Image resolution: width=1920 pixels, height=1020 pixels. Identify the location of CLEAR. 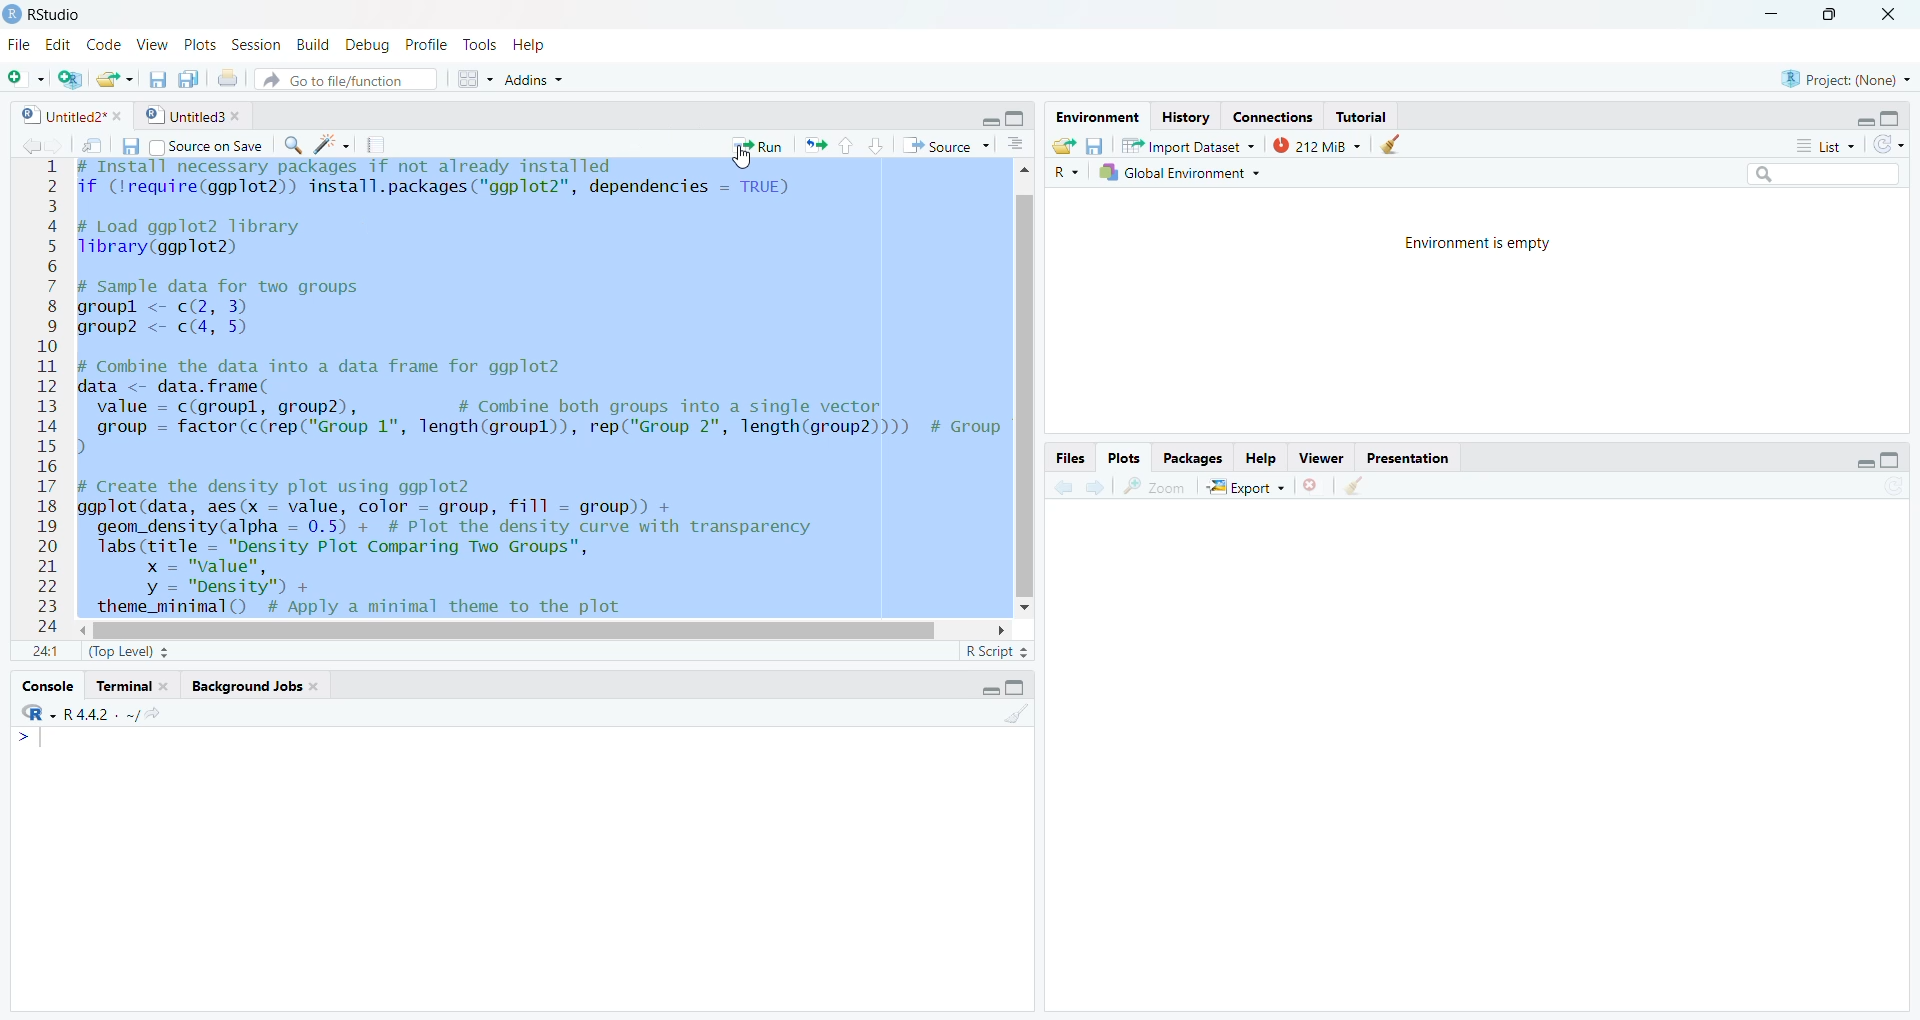
(1024, 721).